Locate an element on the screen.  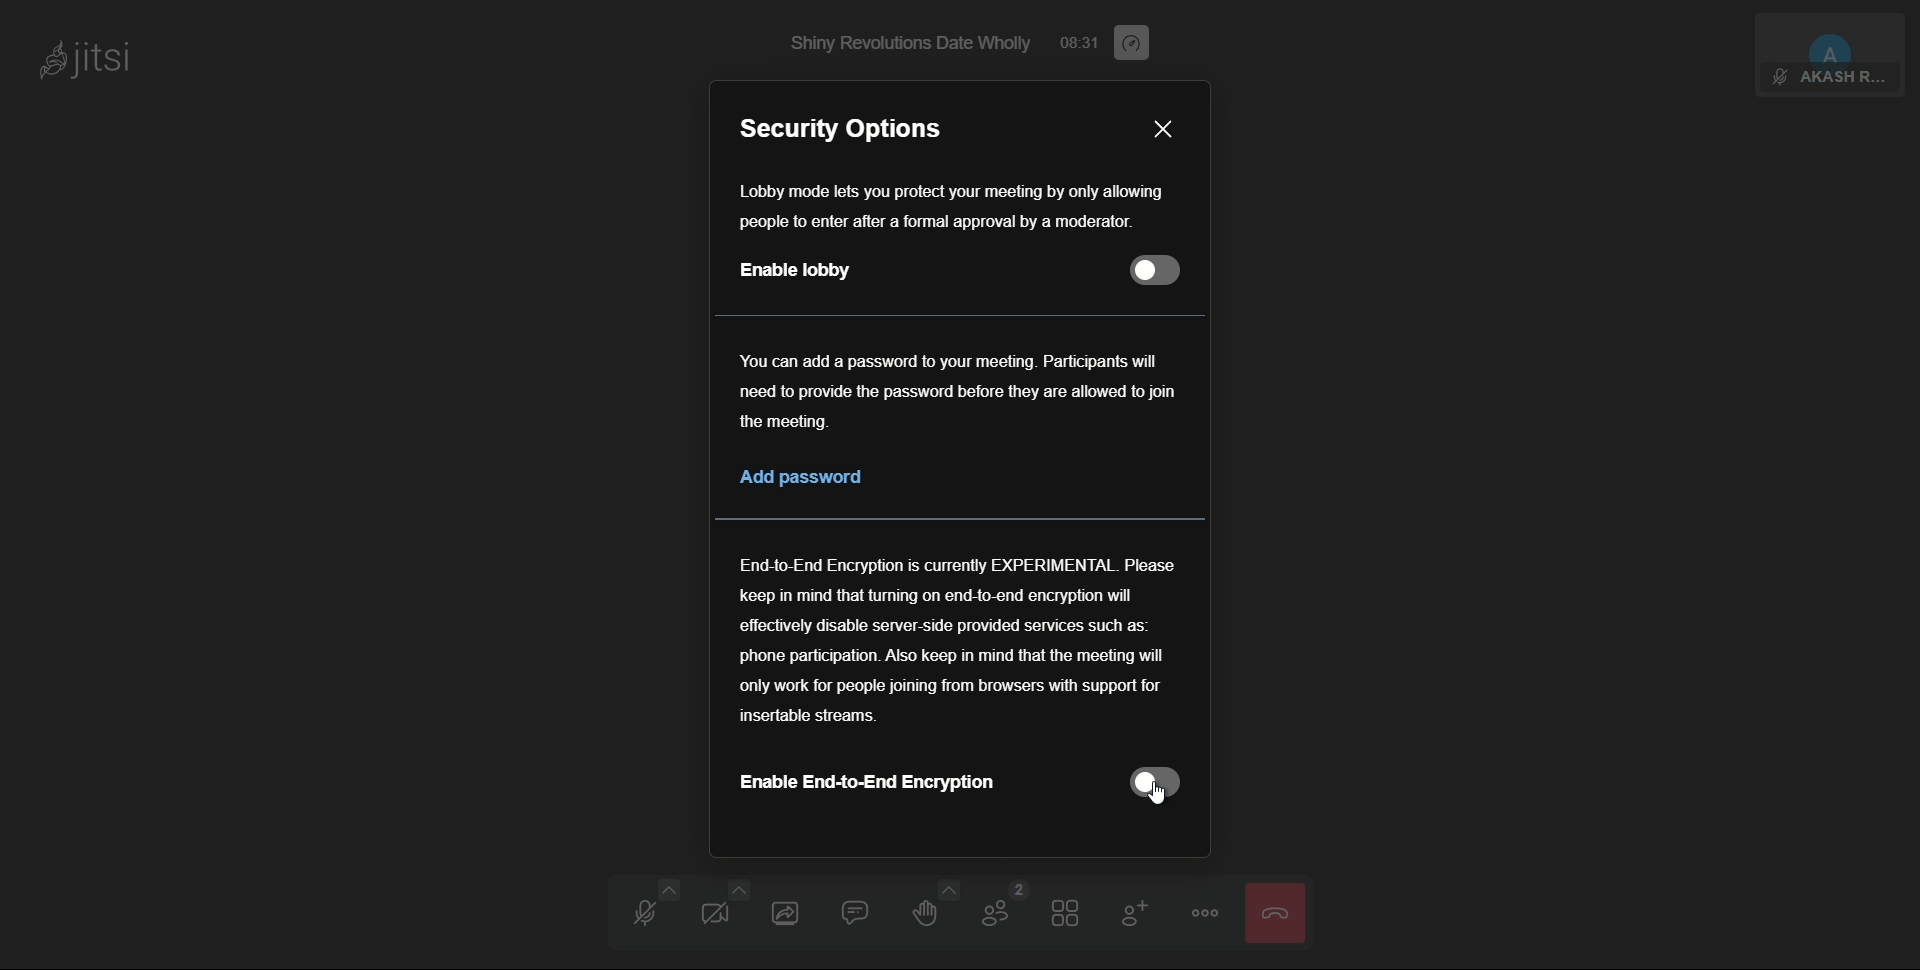
enable lobby is located at coordinates (796, 271).